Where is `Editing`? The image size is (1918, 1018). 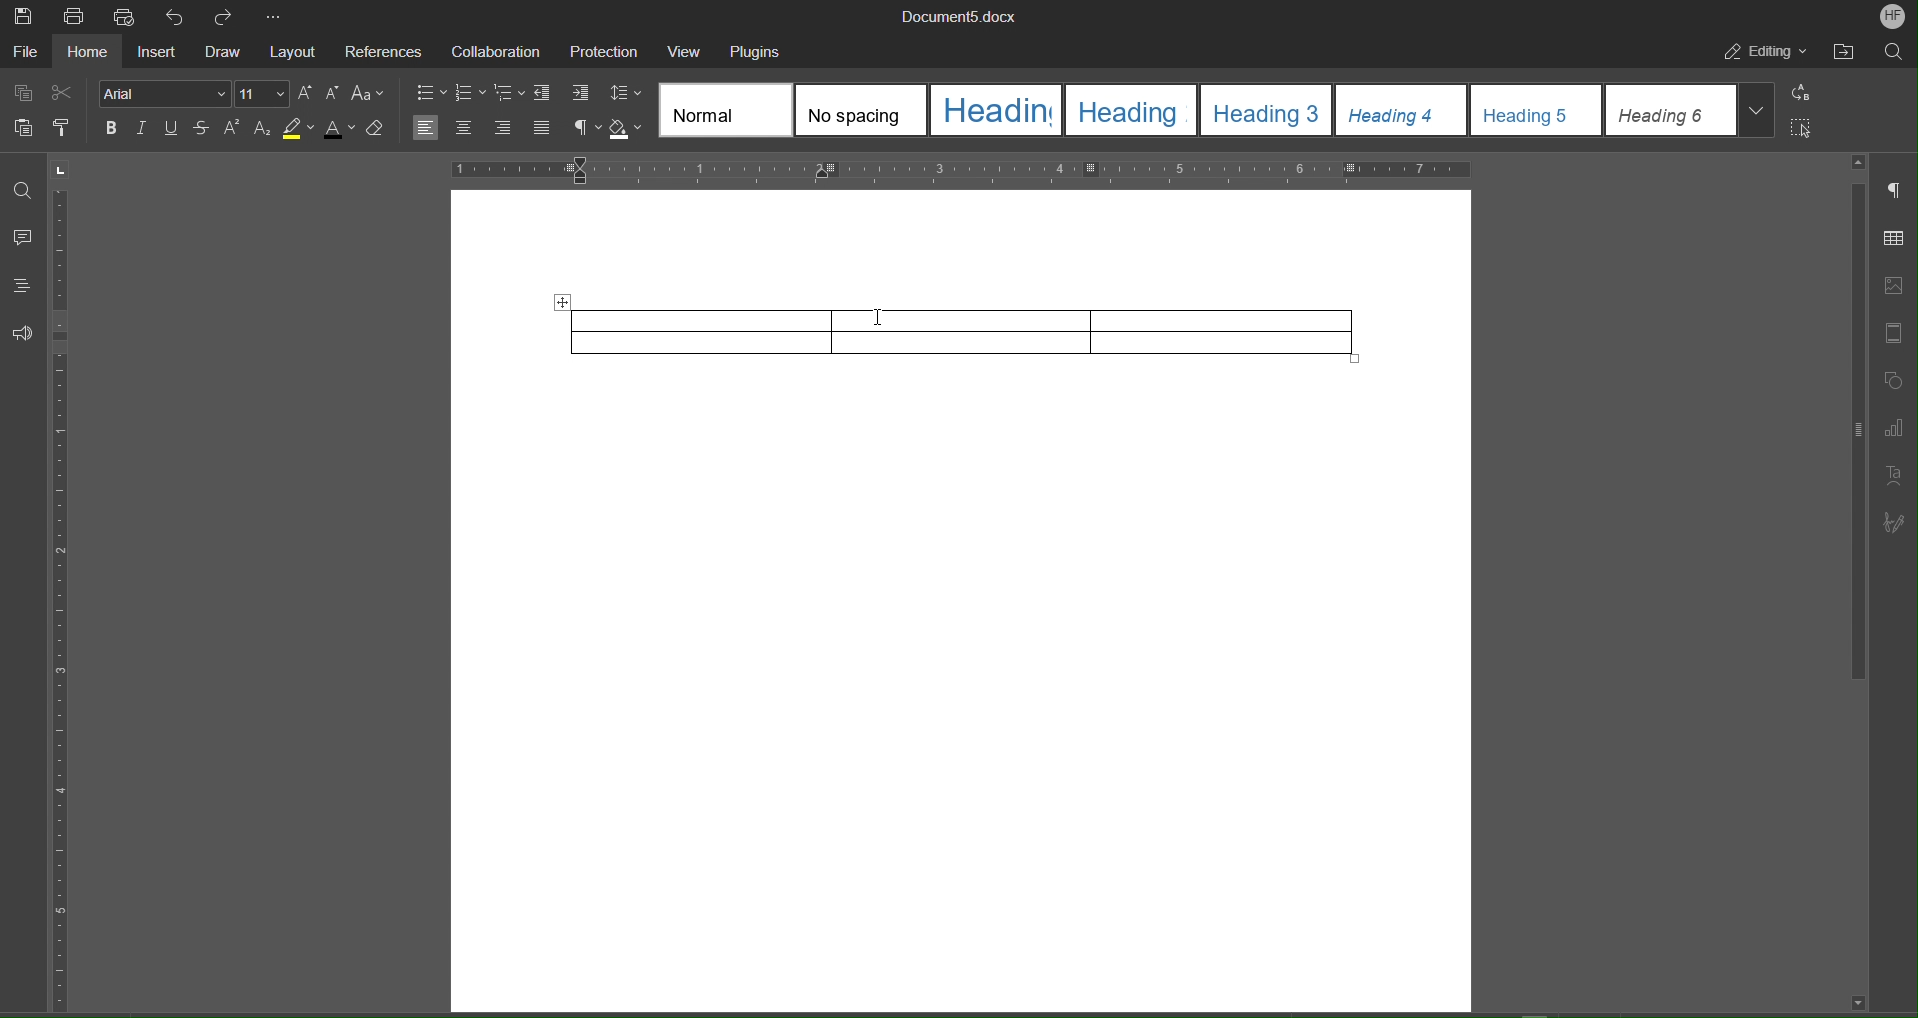
Editing is located at coordinates (1767, 54).